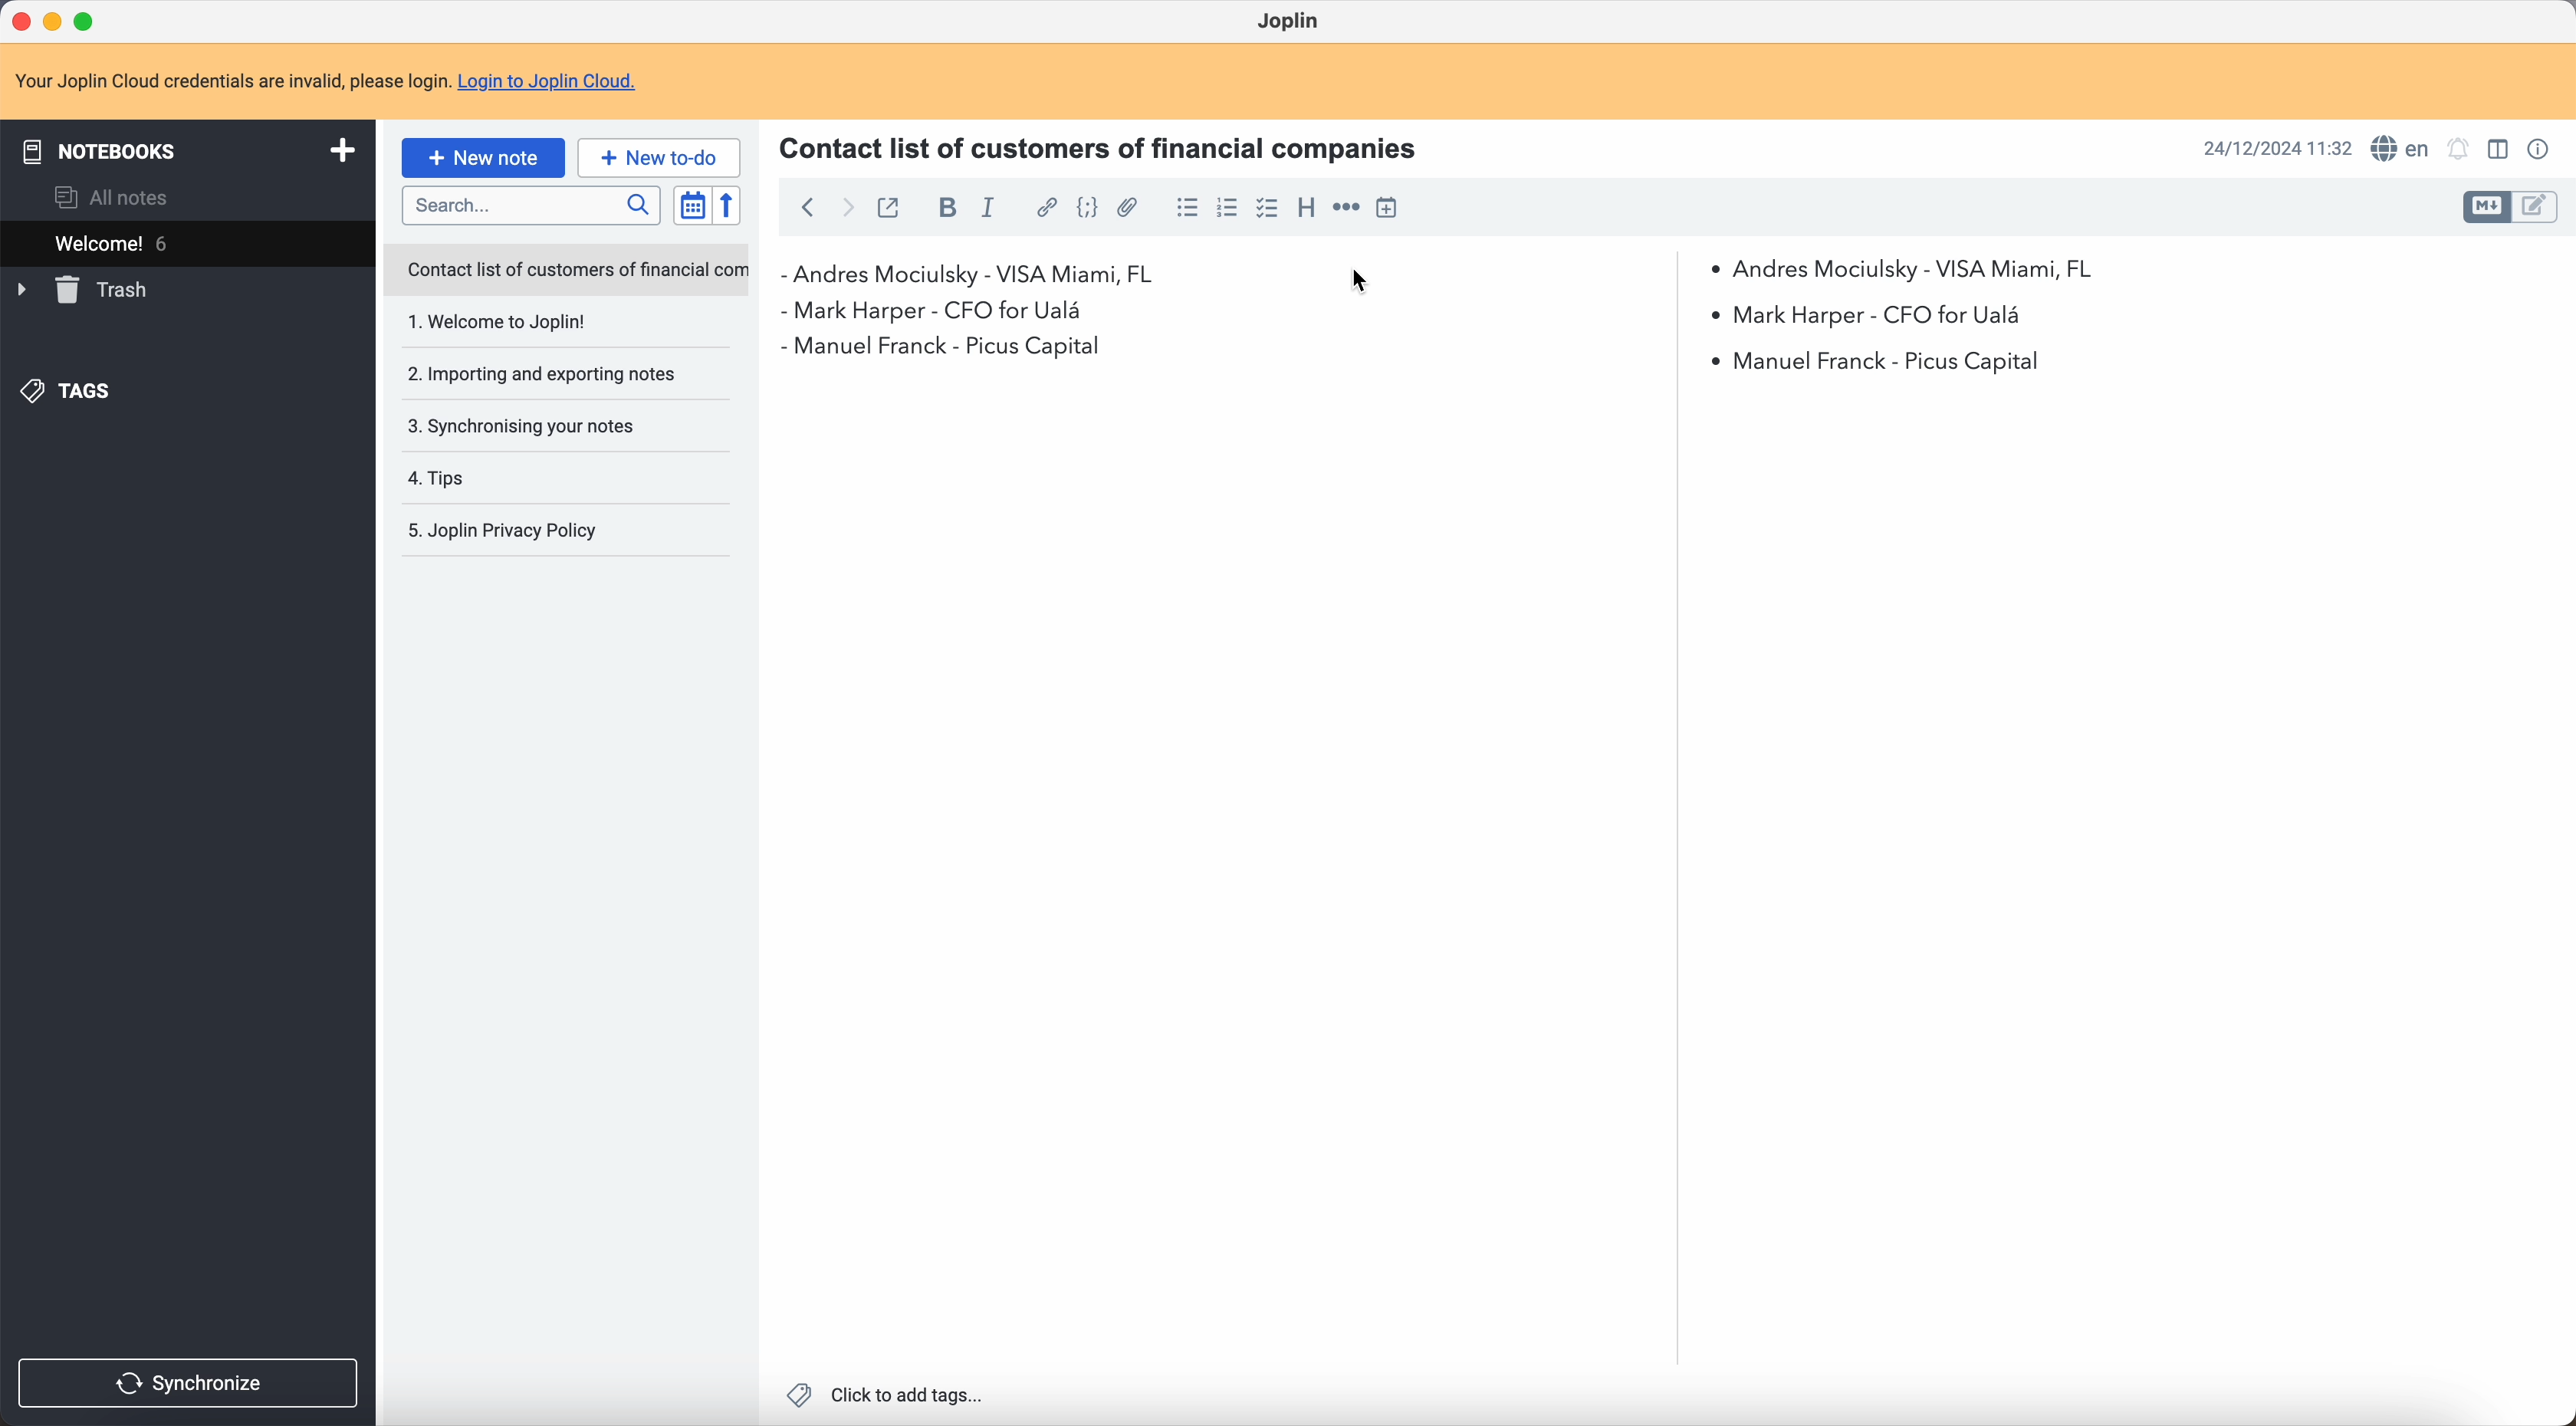 The image size is (2576, 1426). I want to click on body text, so click(2116, 876).